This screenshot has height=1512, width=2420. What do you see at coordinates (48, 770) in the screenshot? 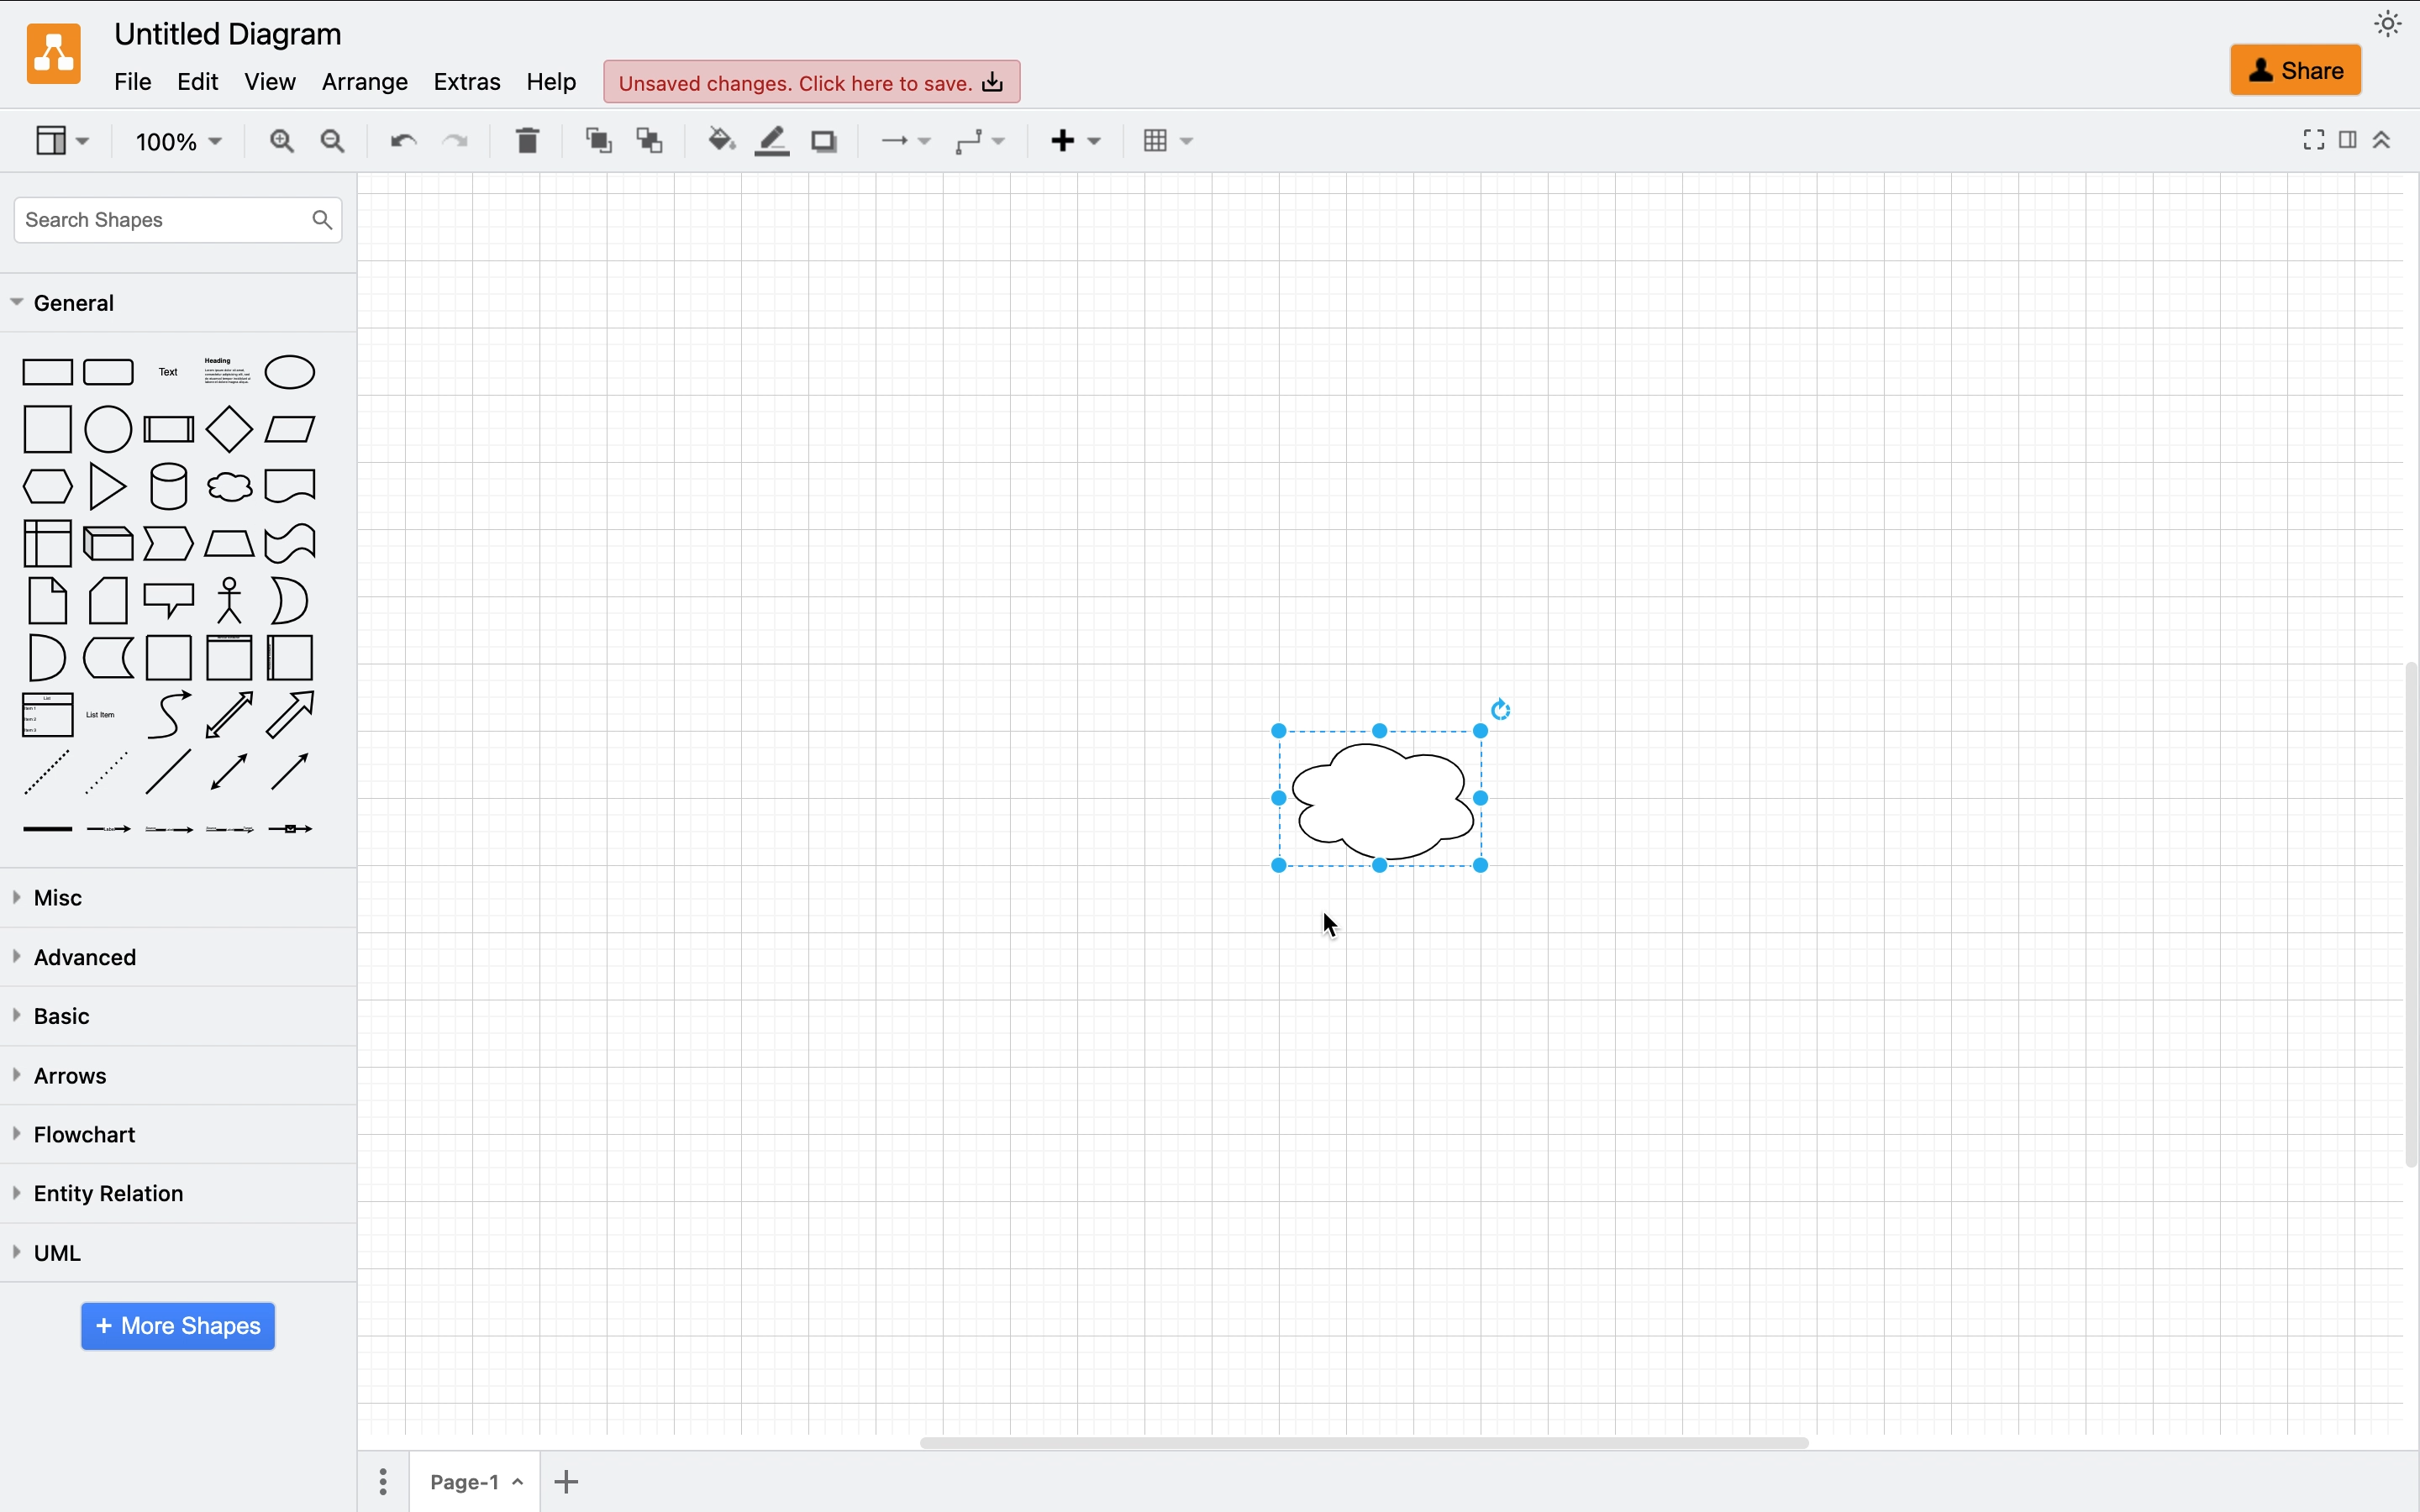
I see `dashed line` at bounding box center [48, 770].